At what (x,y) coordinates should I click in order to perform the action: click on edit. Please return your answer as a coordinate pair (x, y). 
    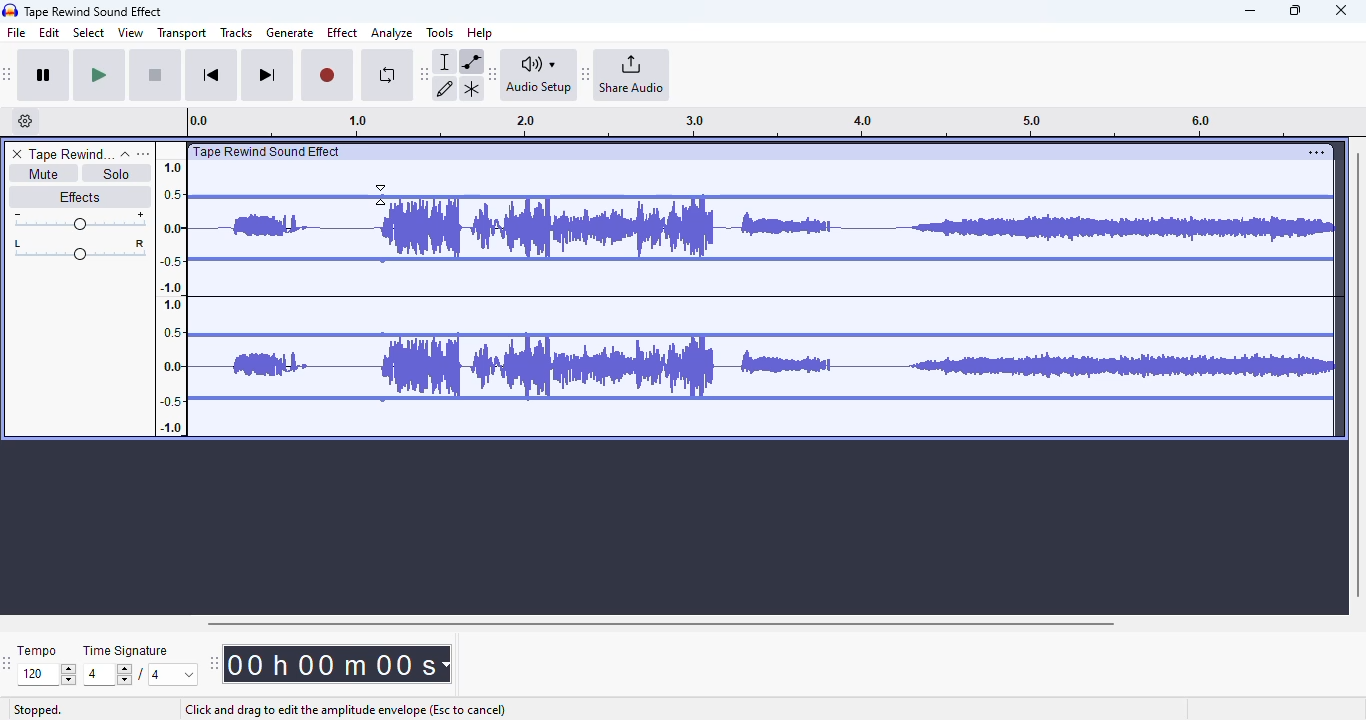
    Looking at the image, I should click on (50, 33).